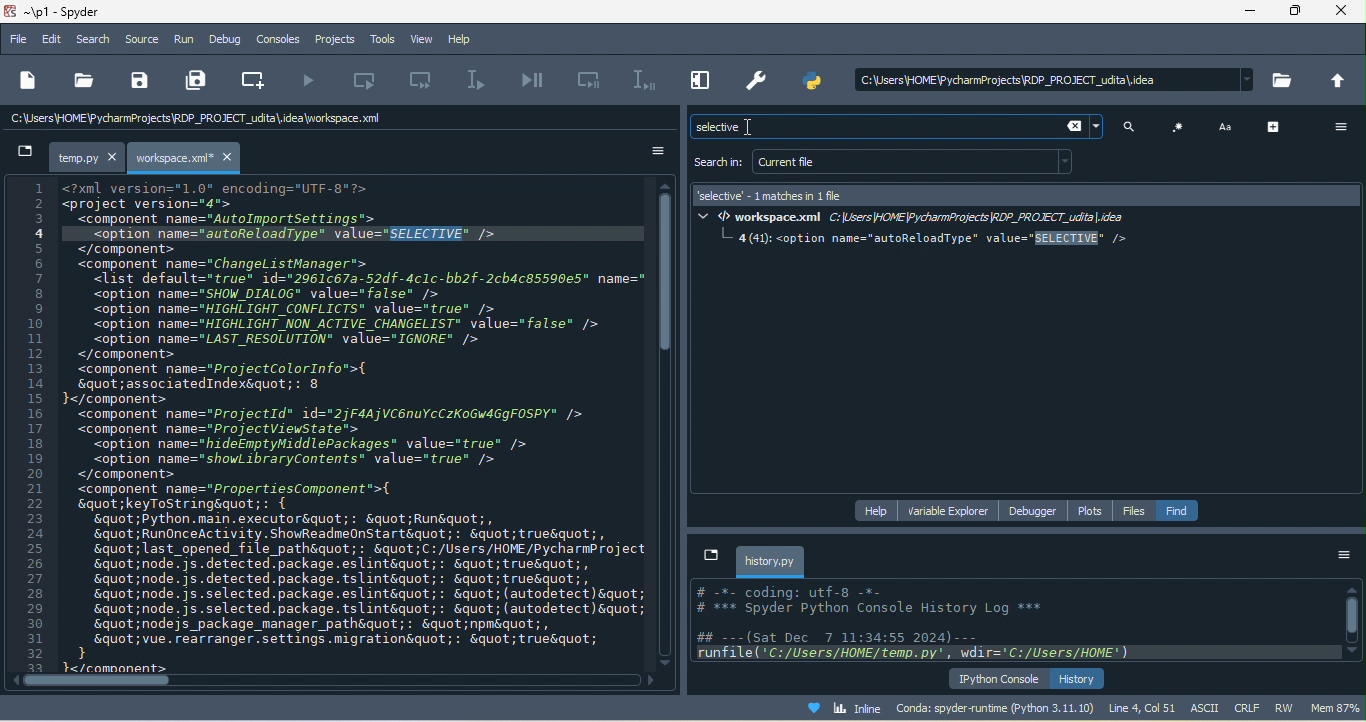 This screenshot has height=722, width=1366. What do you see at coordinates (466, 40) in the screenshot?
I see `help` at bounding box center [466, 40].